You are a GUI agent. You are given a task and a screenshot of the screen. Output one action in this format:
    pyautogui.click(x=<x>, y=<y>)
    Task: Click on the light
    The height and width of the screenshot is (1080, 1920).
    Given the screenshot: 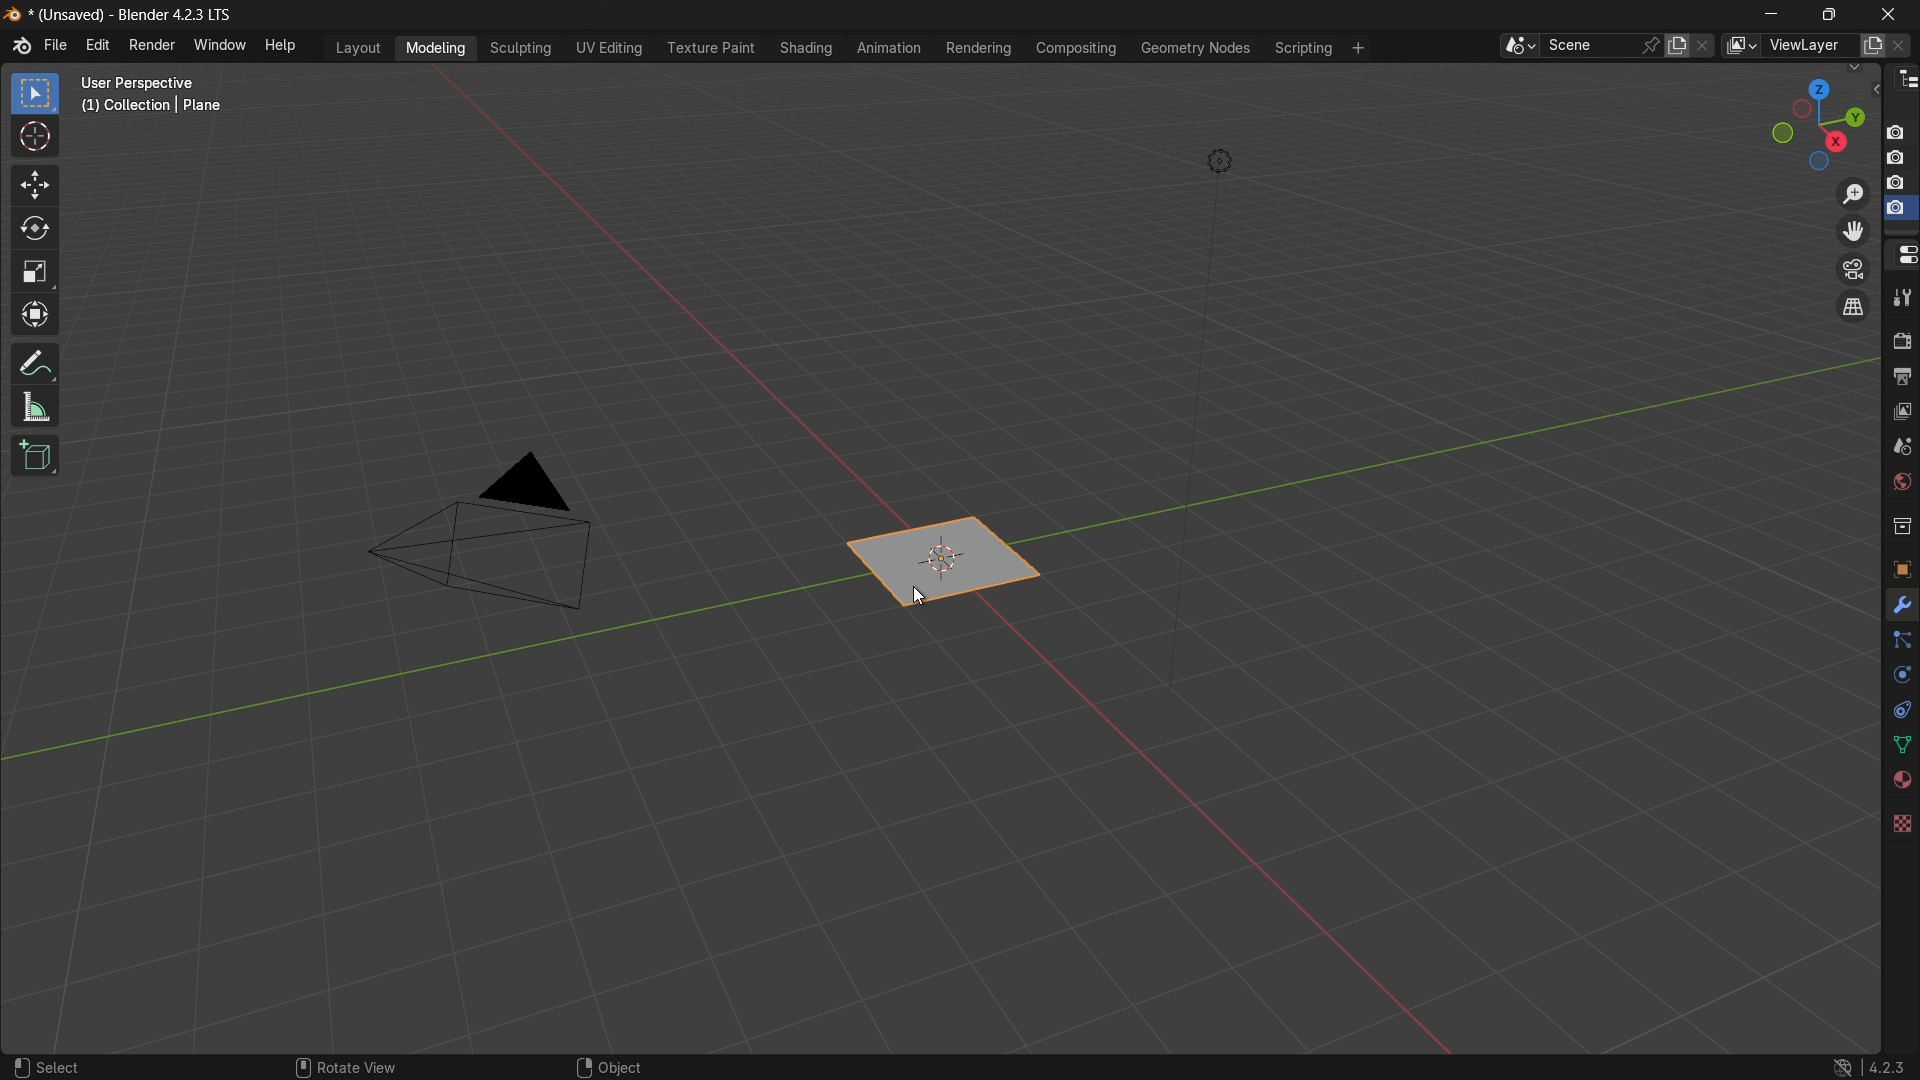 What is the action you would take?
    pyautogui.click(x=1219, y=159)
    